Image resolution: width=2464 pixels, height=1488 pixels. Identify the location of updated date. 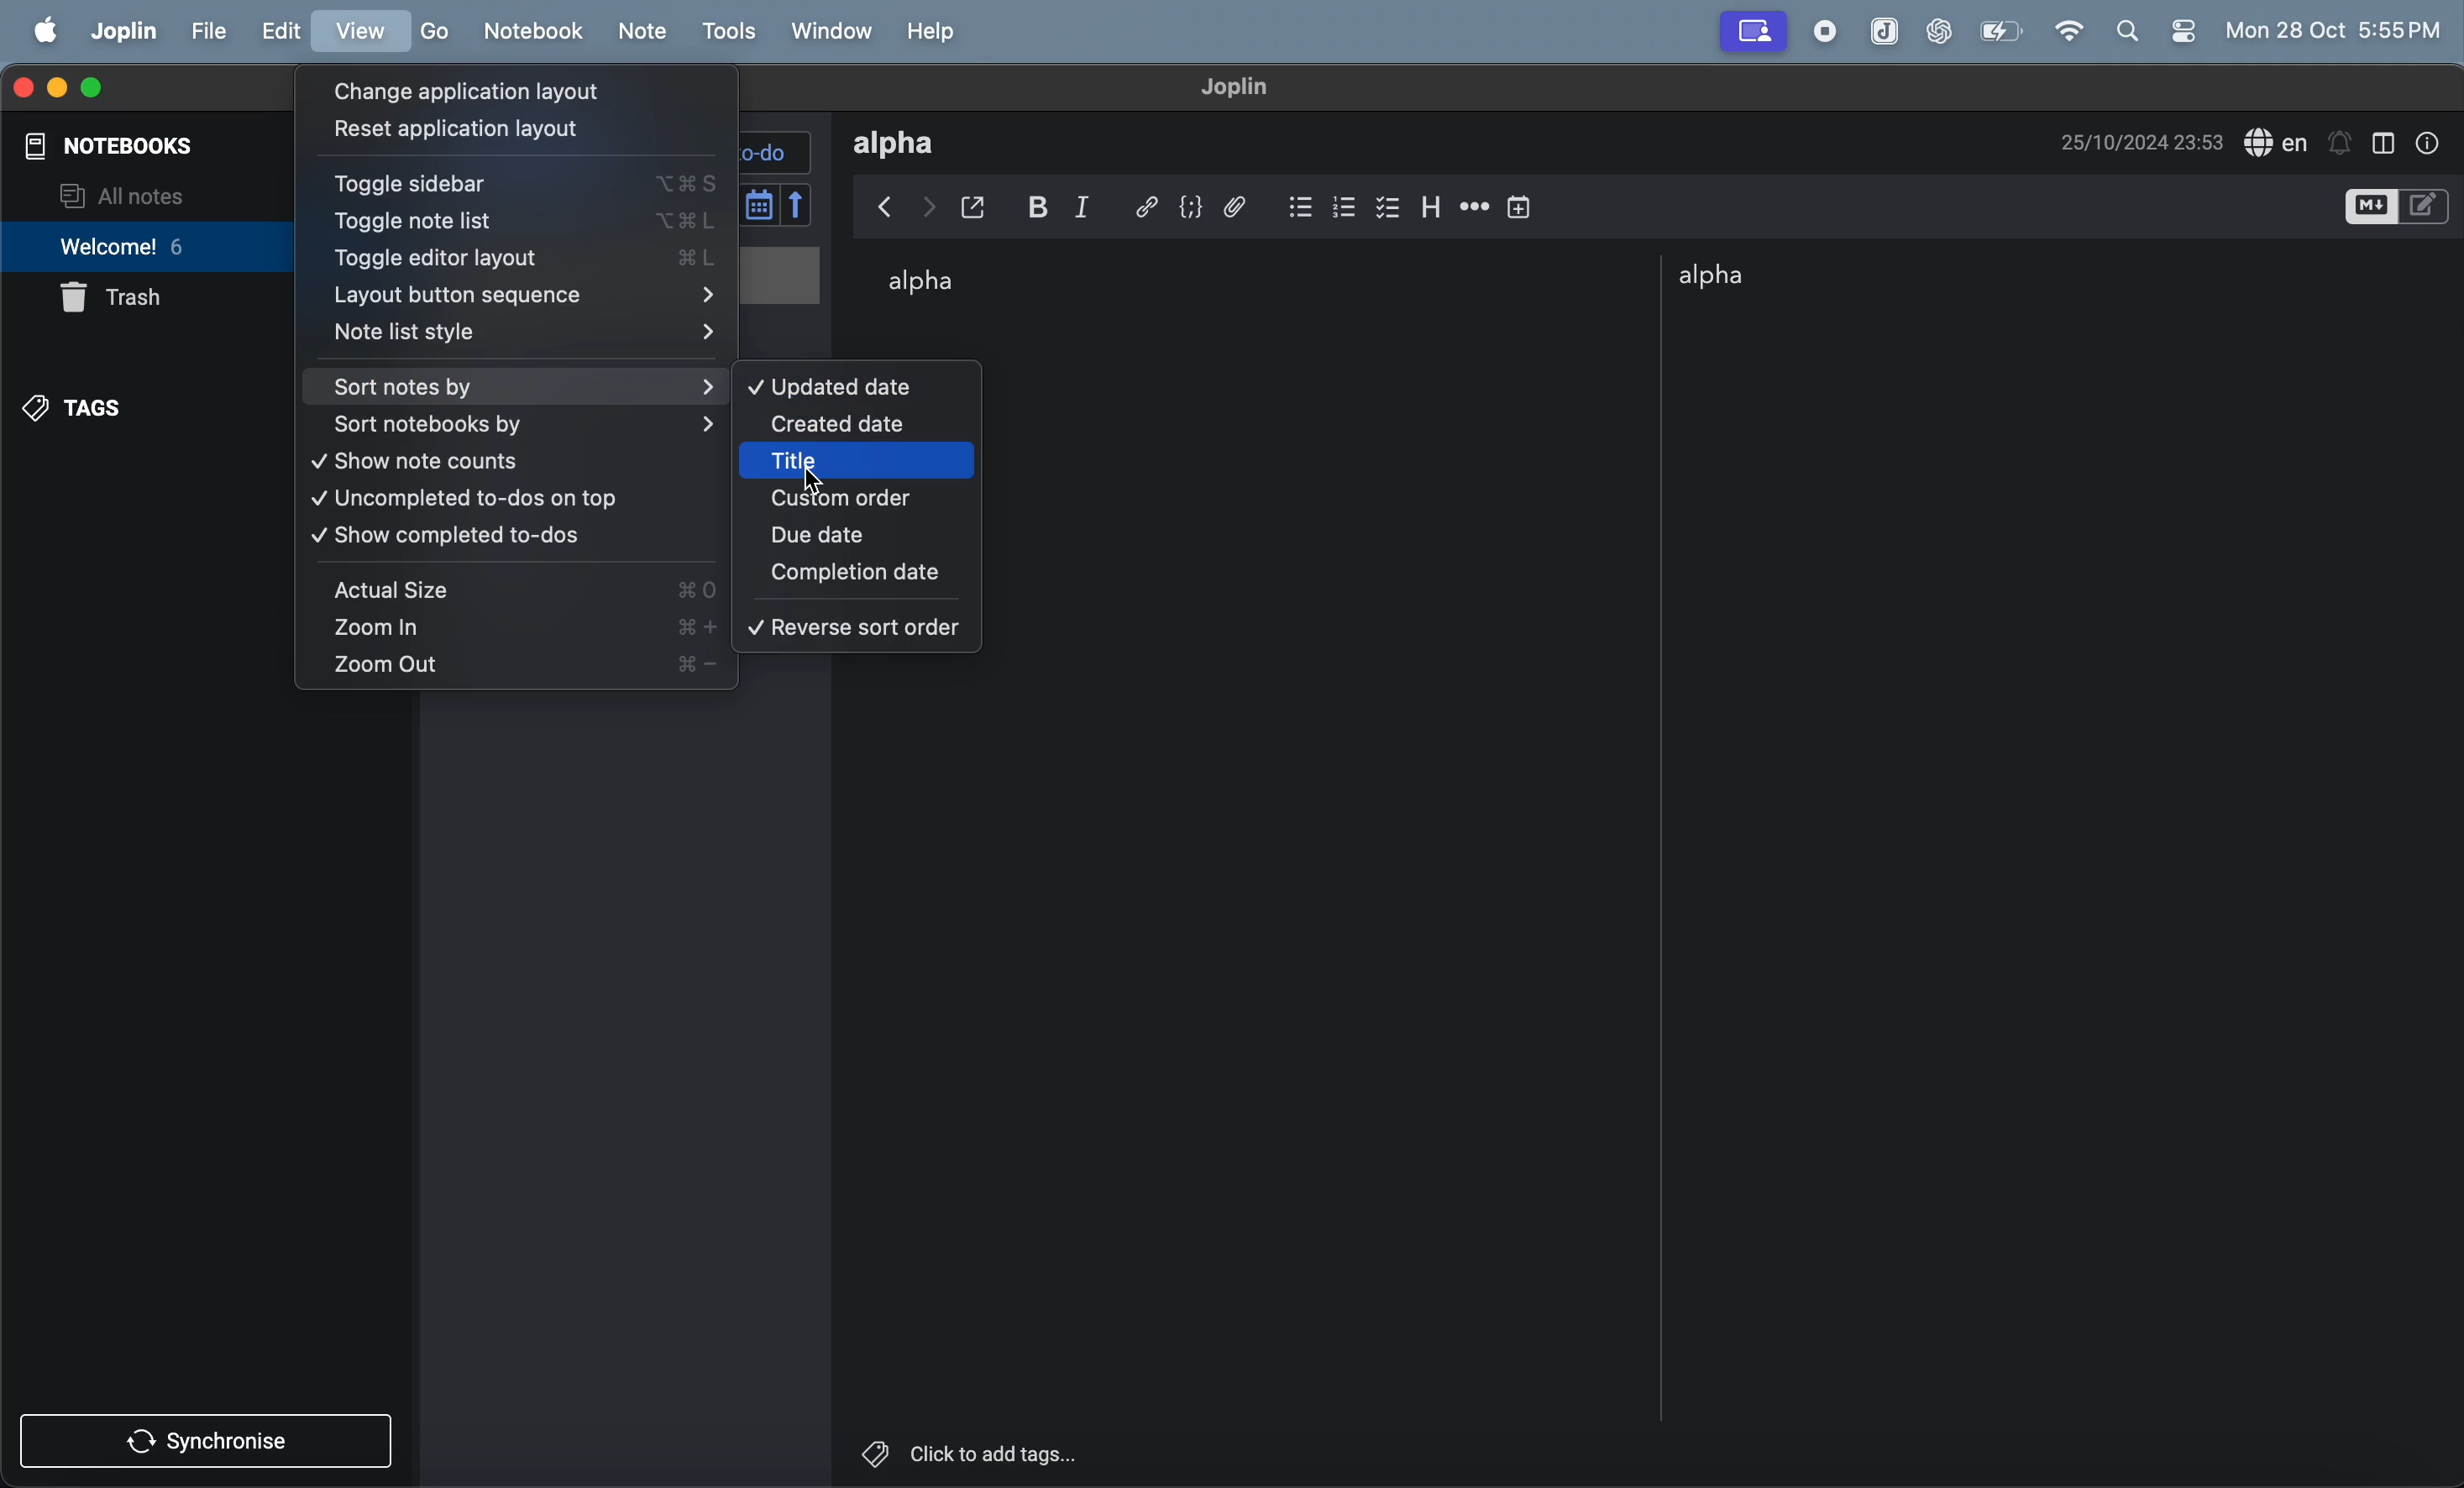
(848, 387).